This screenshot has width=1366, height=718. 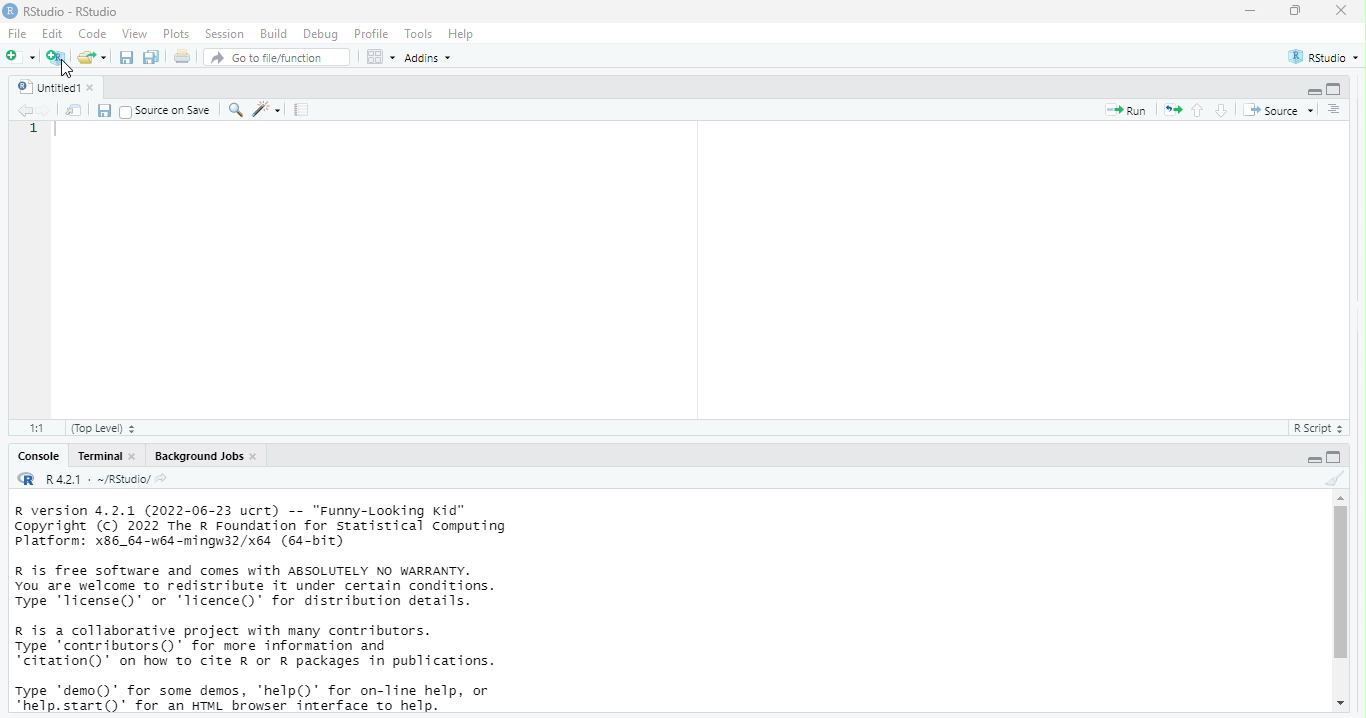 I want to click on source the contents of the active document, so click(x=1282, y=111).